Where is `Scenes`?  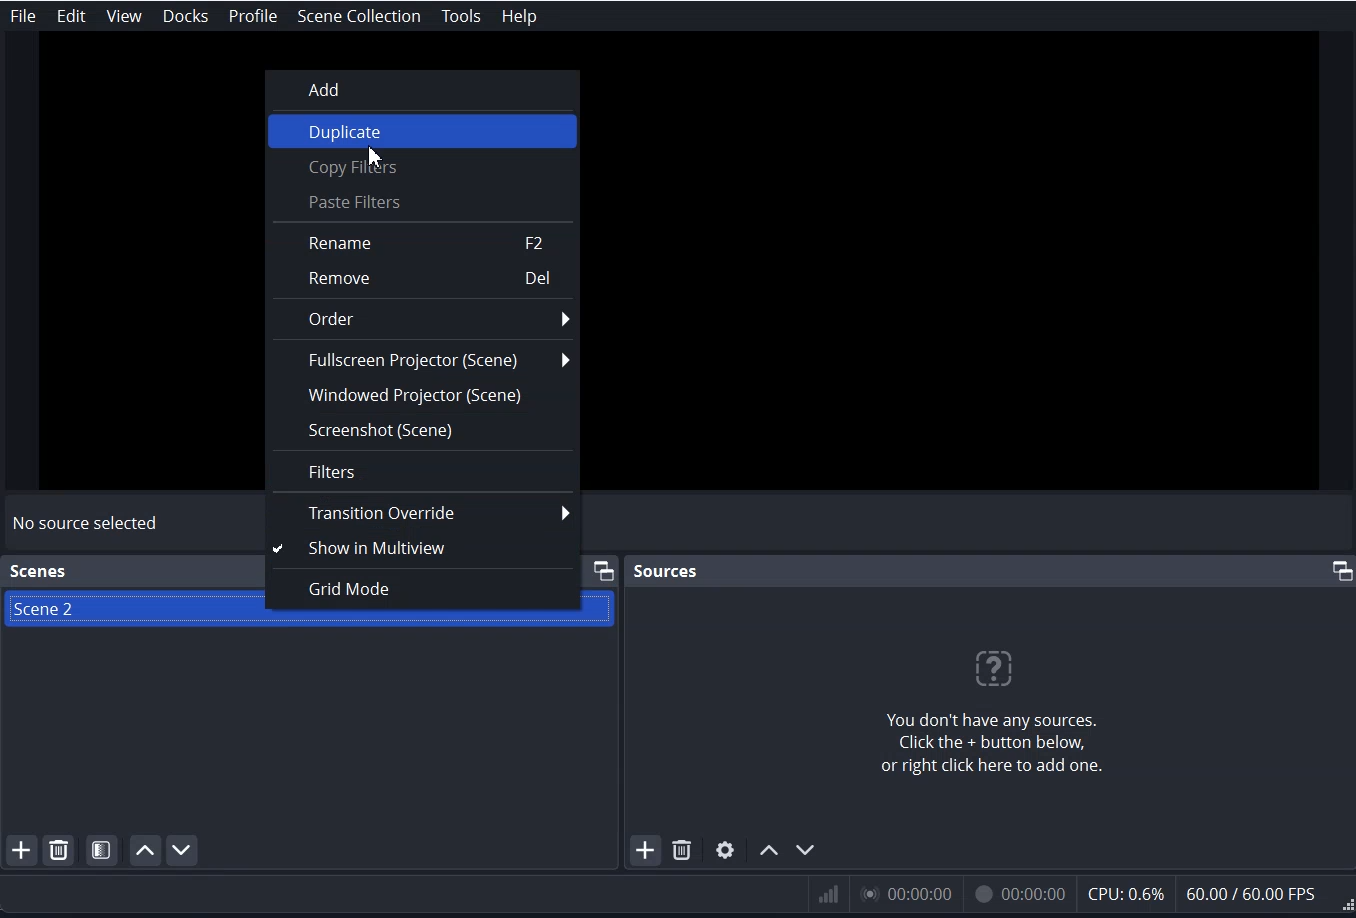 Scenes is located at coordinates (39, 571).